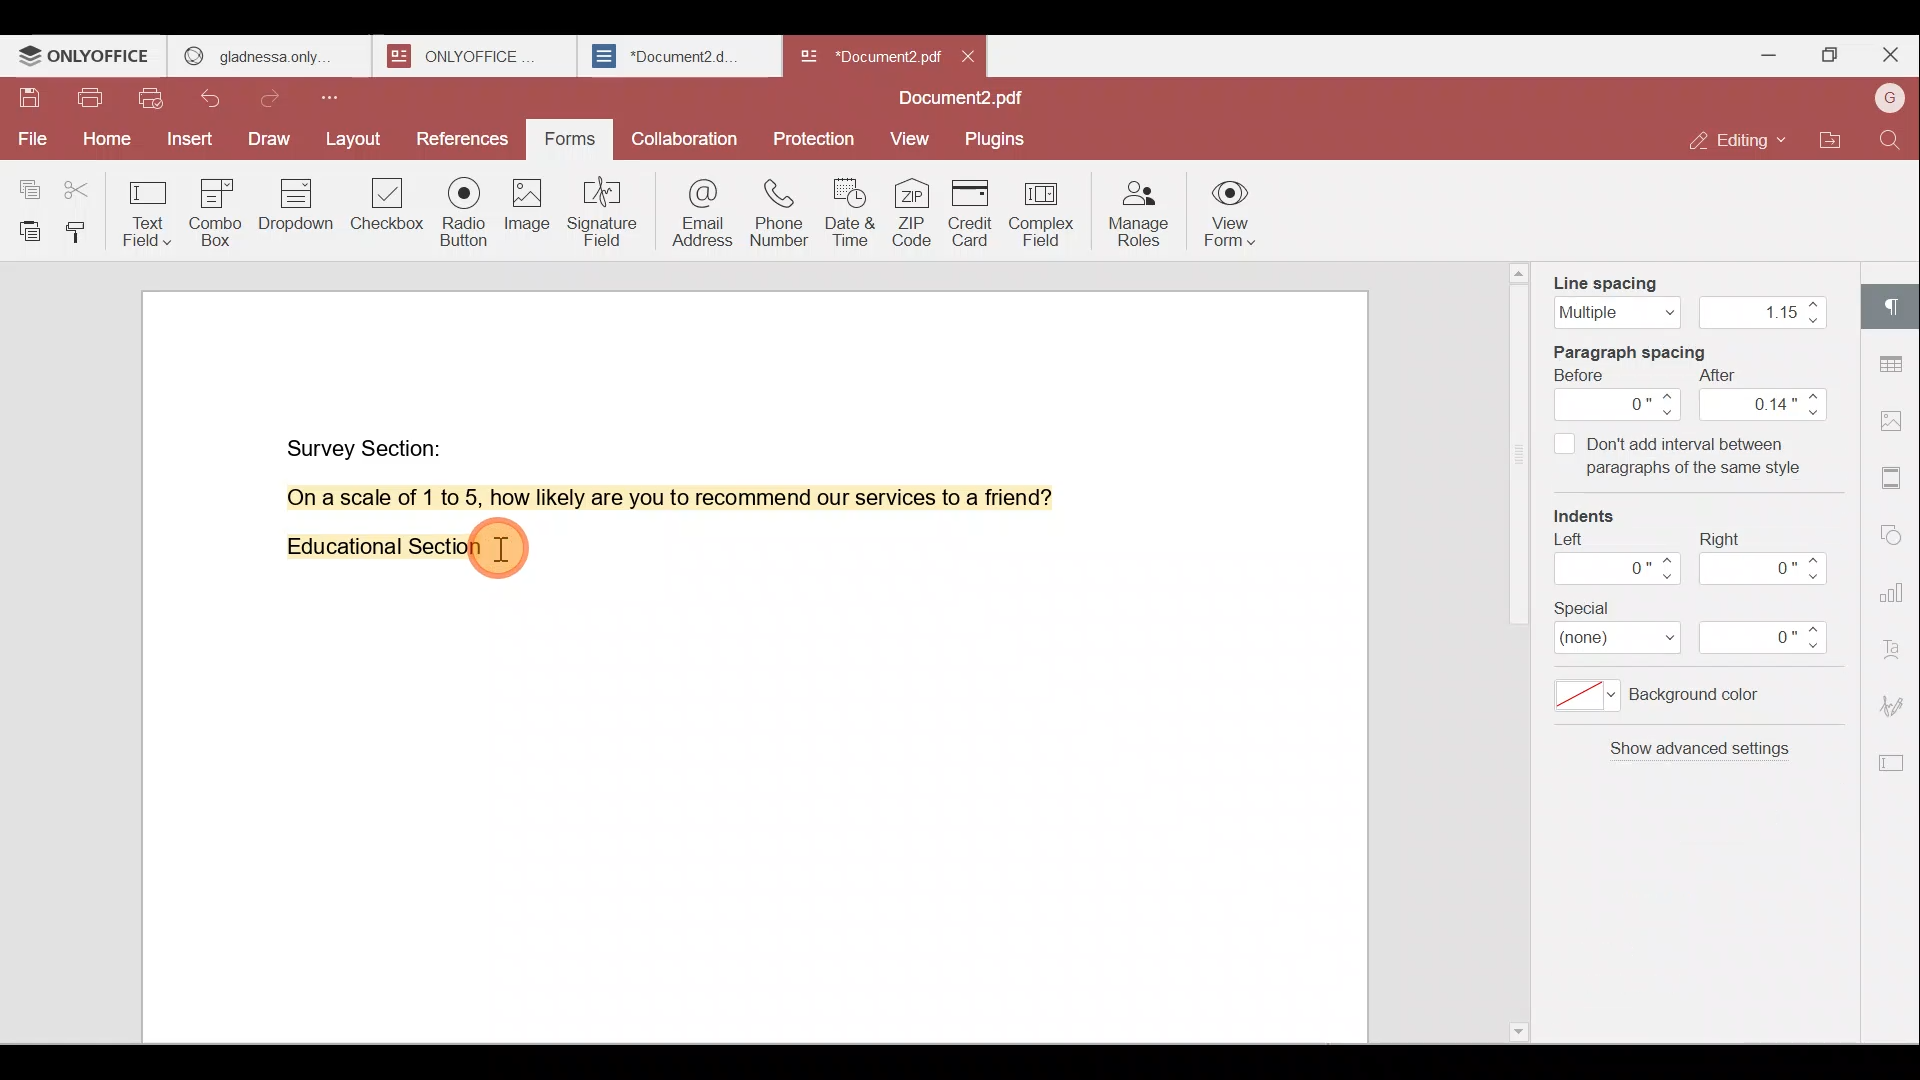 This screenshot has height=1080, width=1920. What do you see at coordinates (24, 231) in the screenshot?
I see `Paste` at bounding box center [24, 231].